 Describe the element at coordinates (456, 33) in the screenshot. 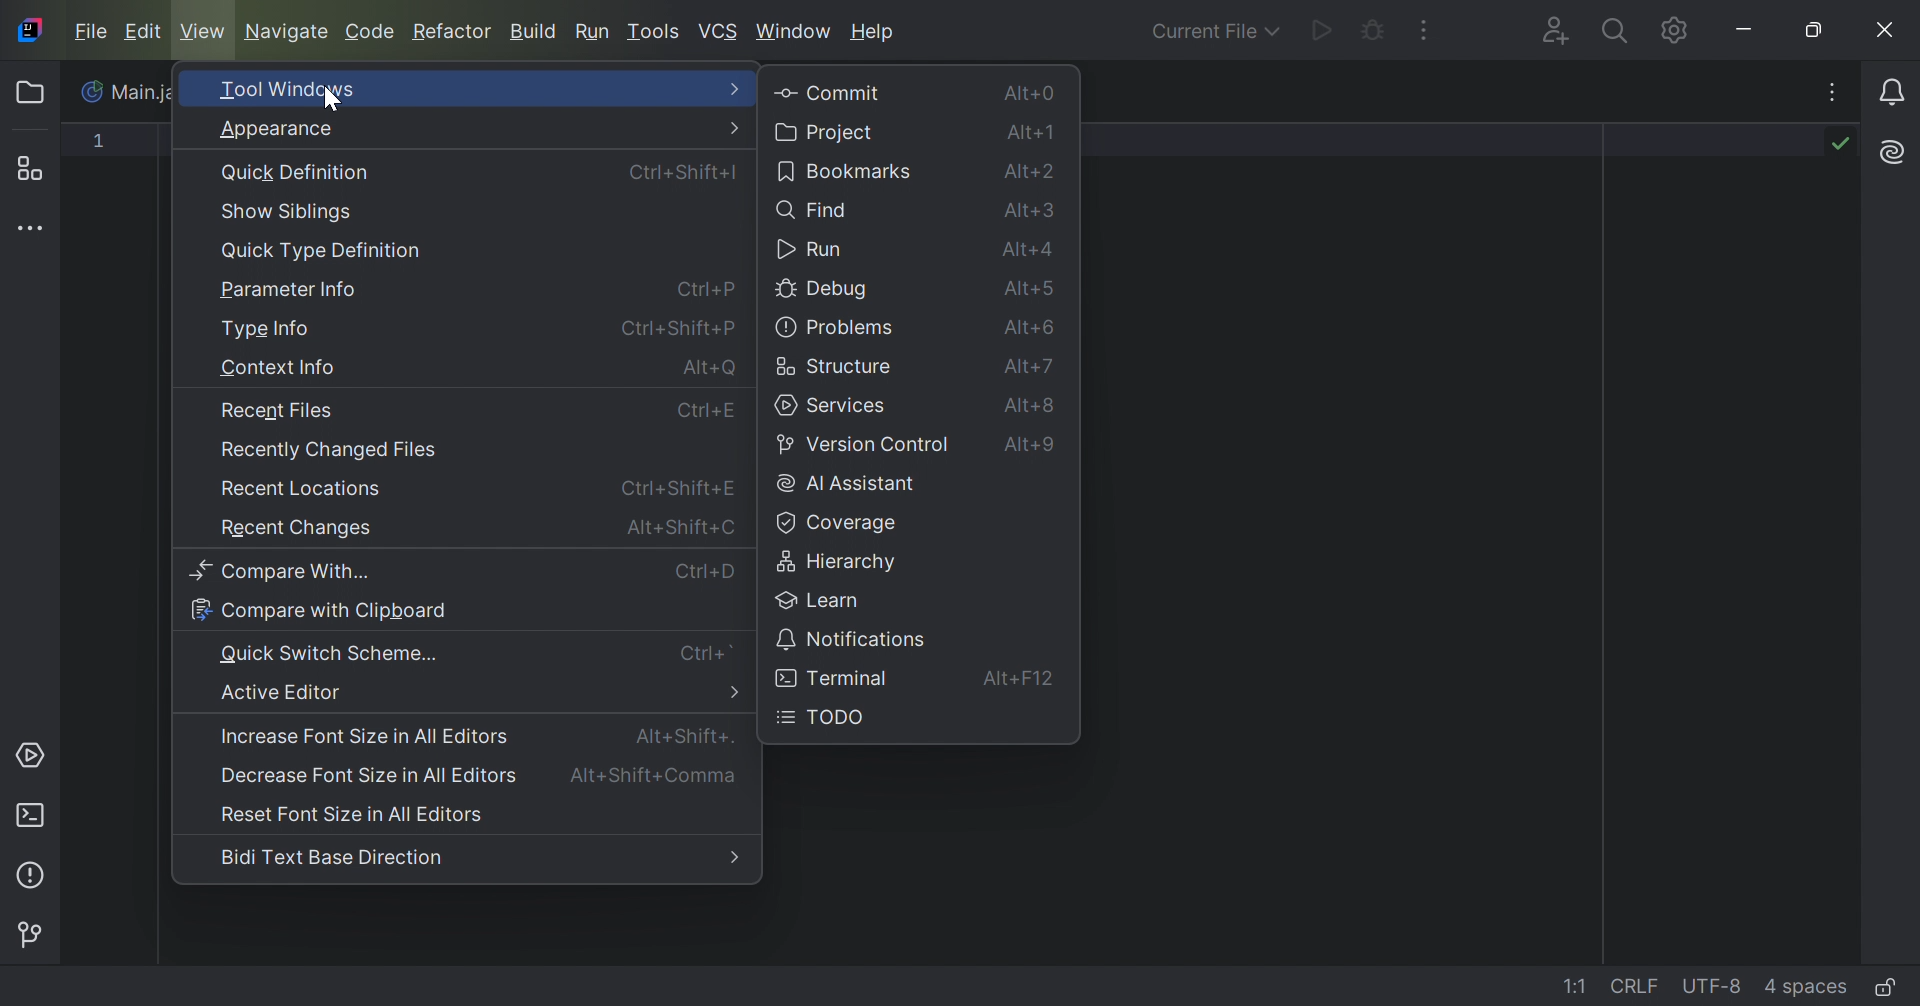

I see `Refactor` at that location.